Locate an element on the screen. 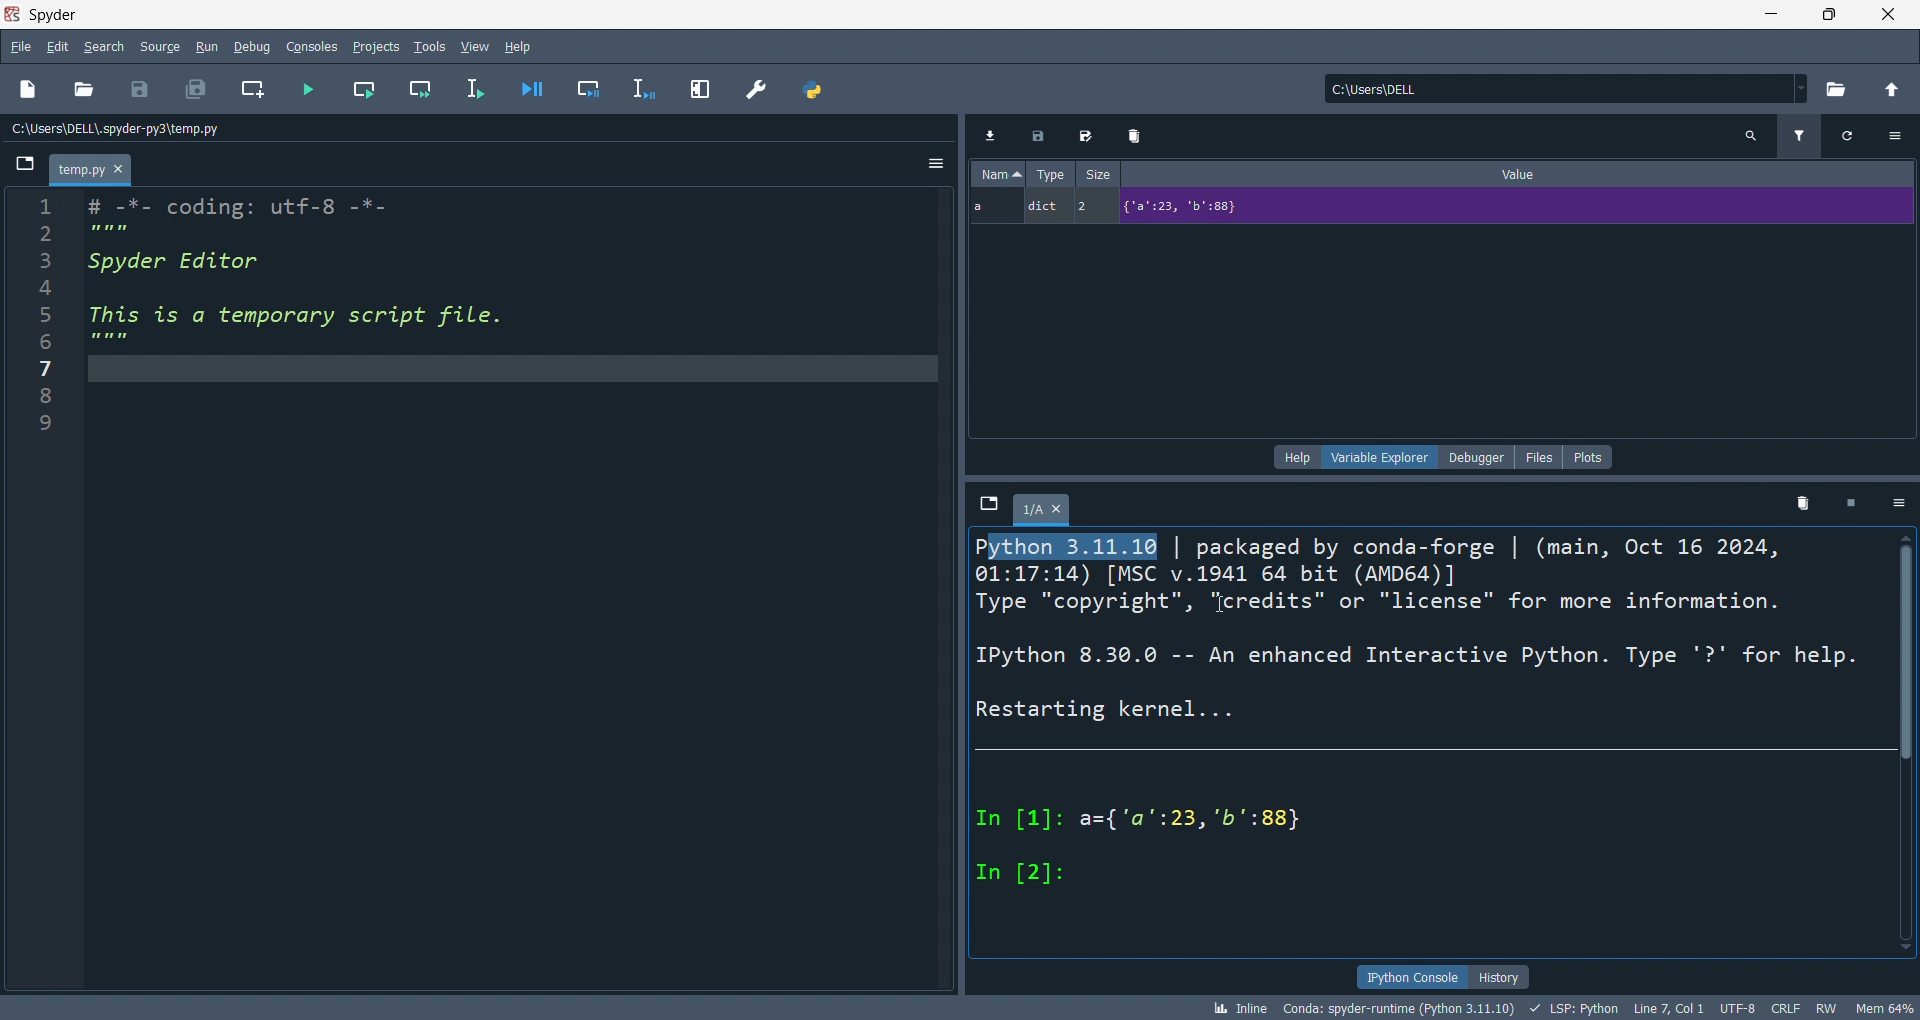 This screenshot has height=1020, width=1920. plots is located at coordinates (1590, 457).